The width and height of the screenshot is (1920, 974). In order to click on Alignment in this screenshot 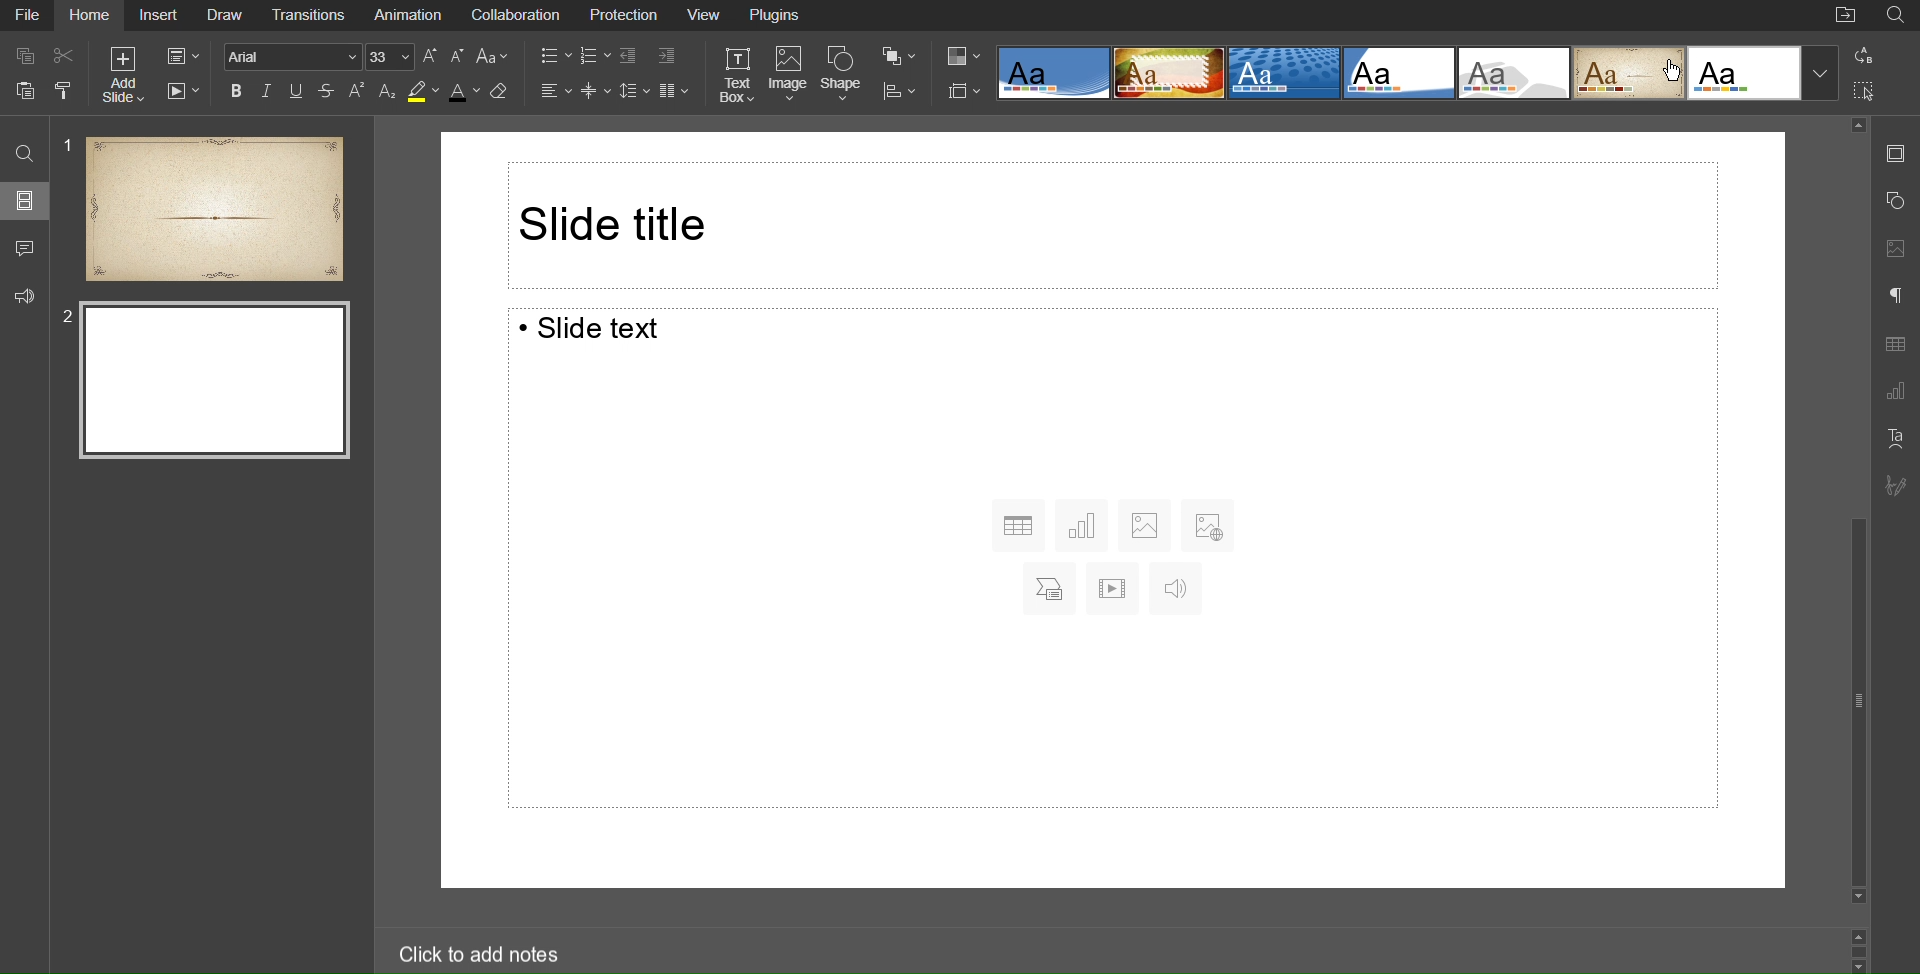, I will do `click(557, 91)`.